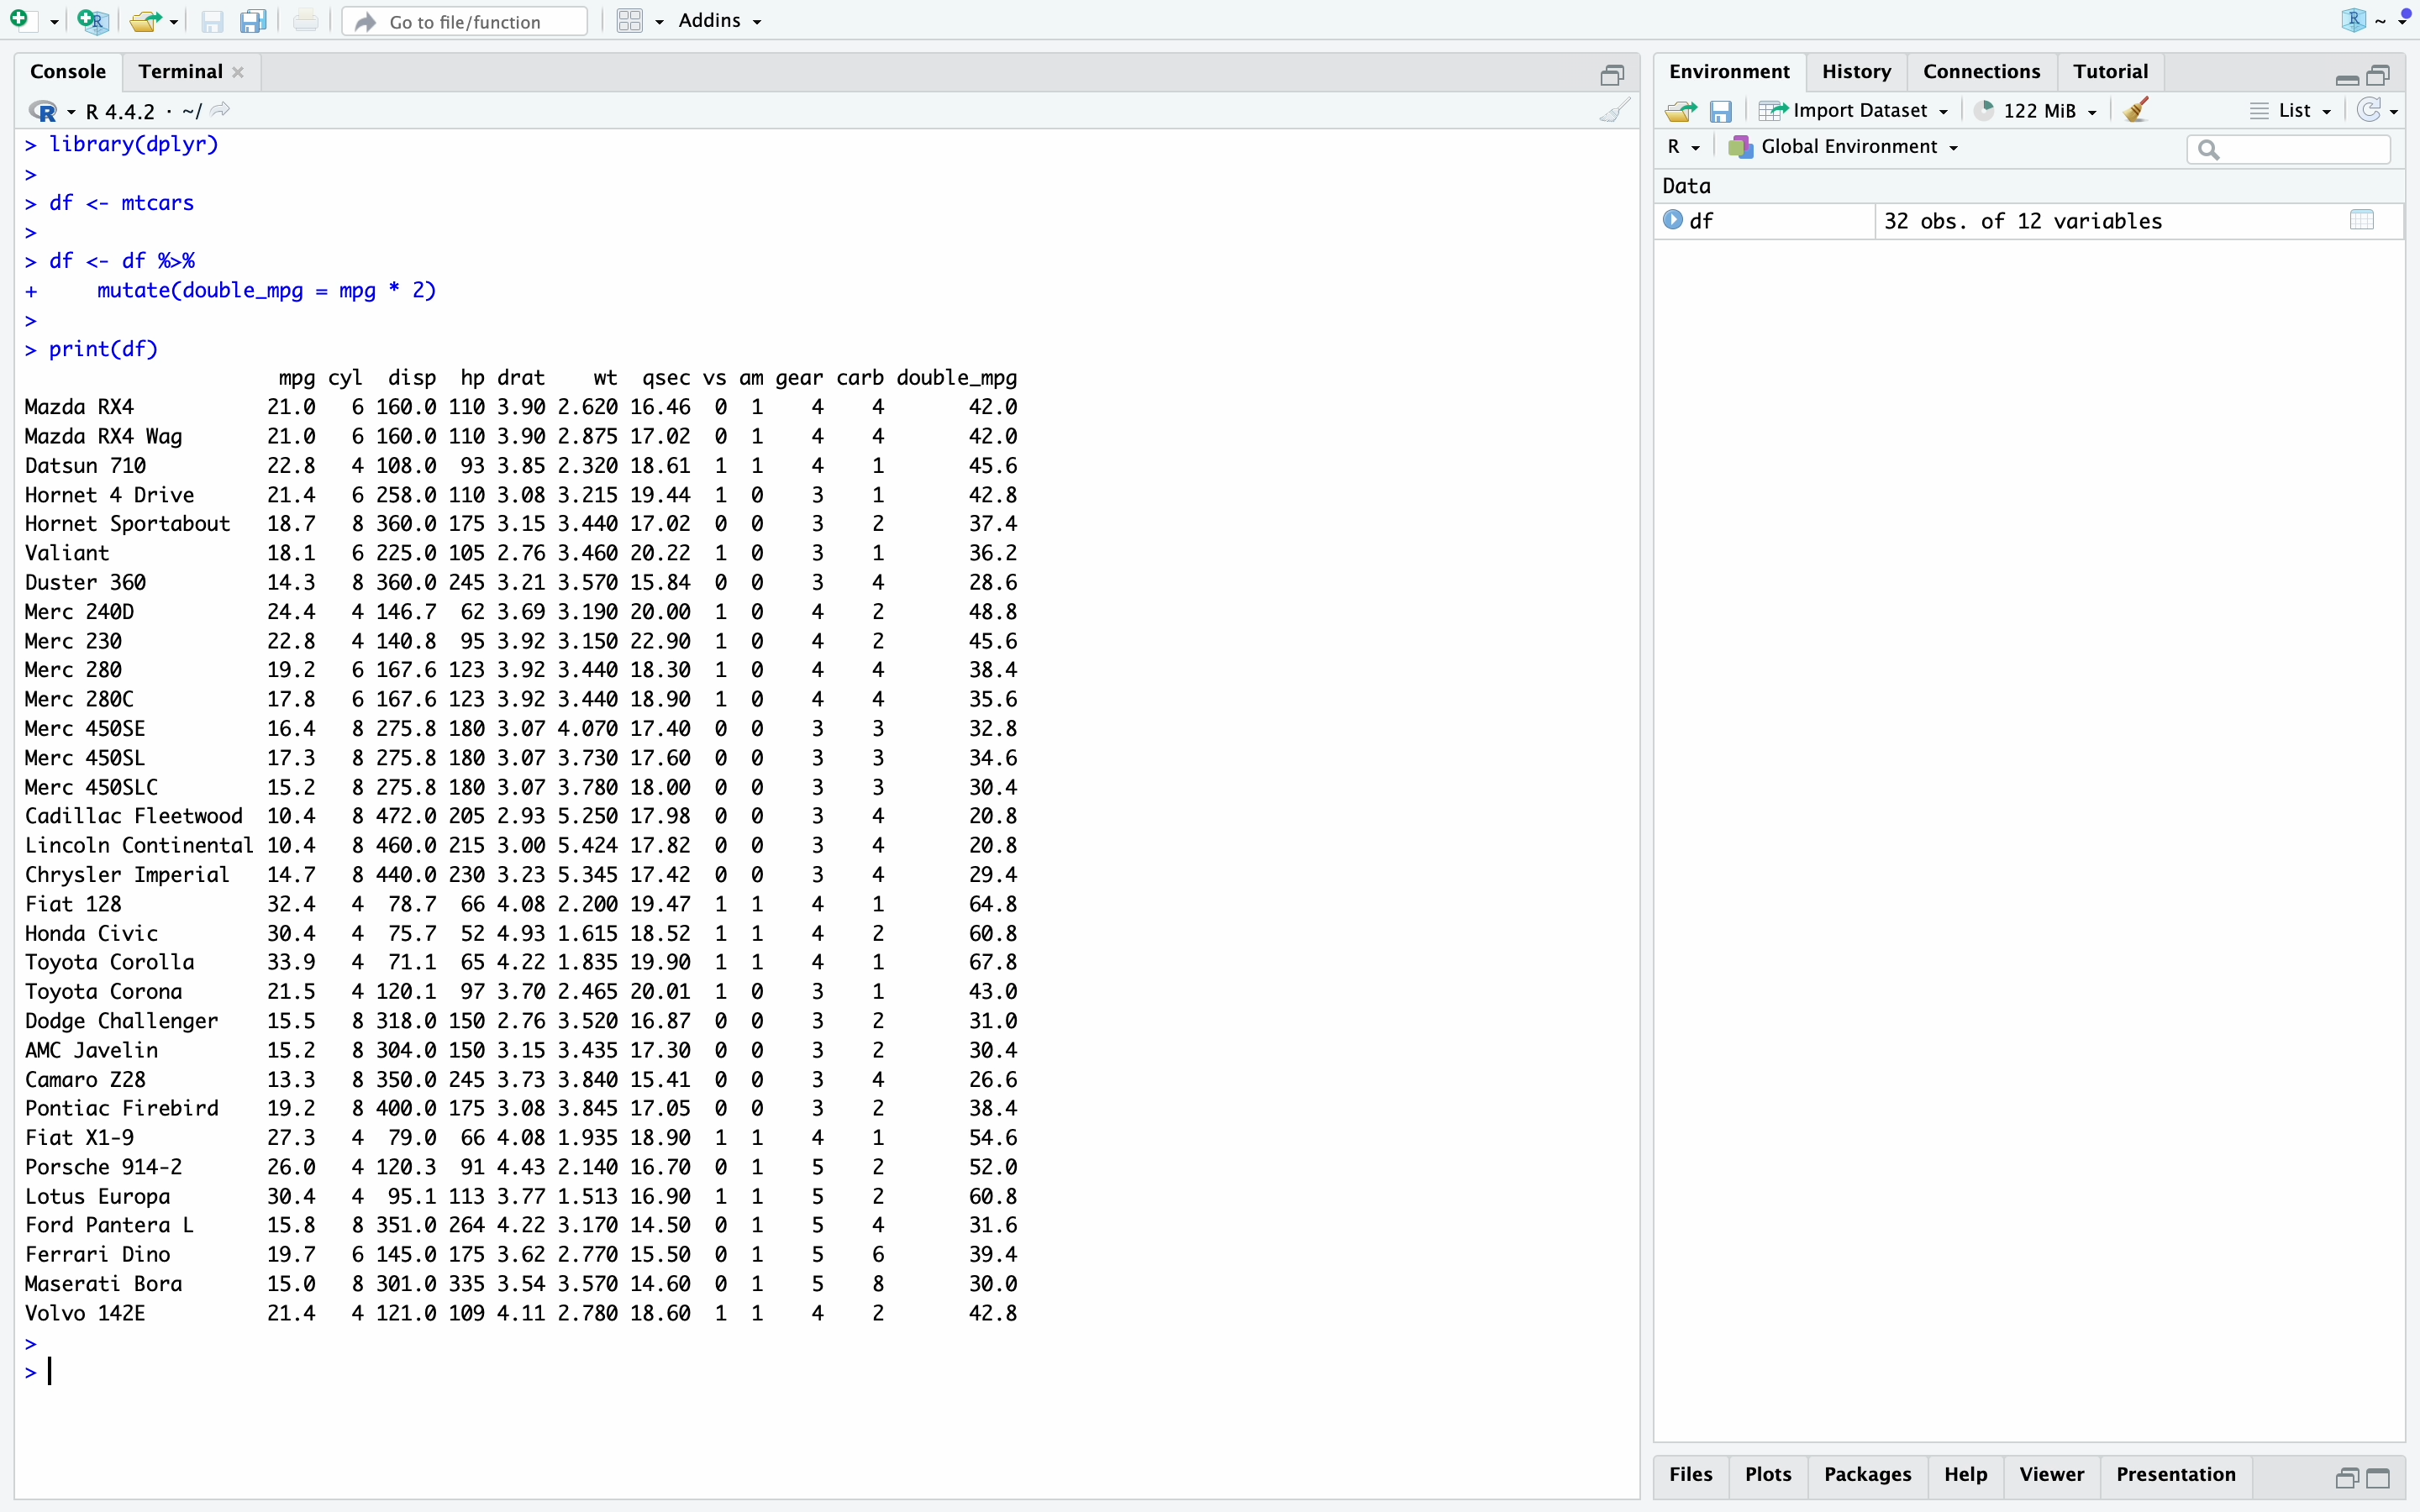 Image resolution: width=2420 pixels, height=1512 pixels. Describe the element at coordinates (52, 111) in the screenshot. I see `R` at that location.